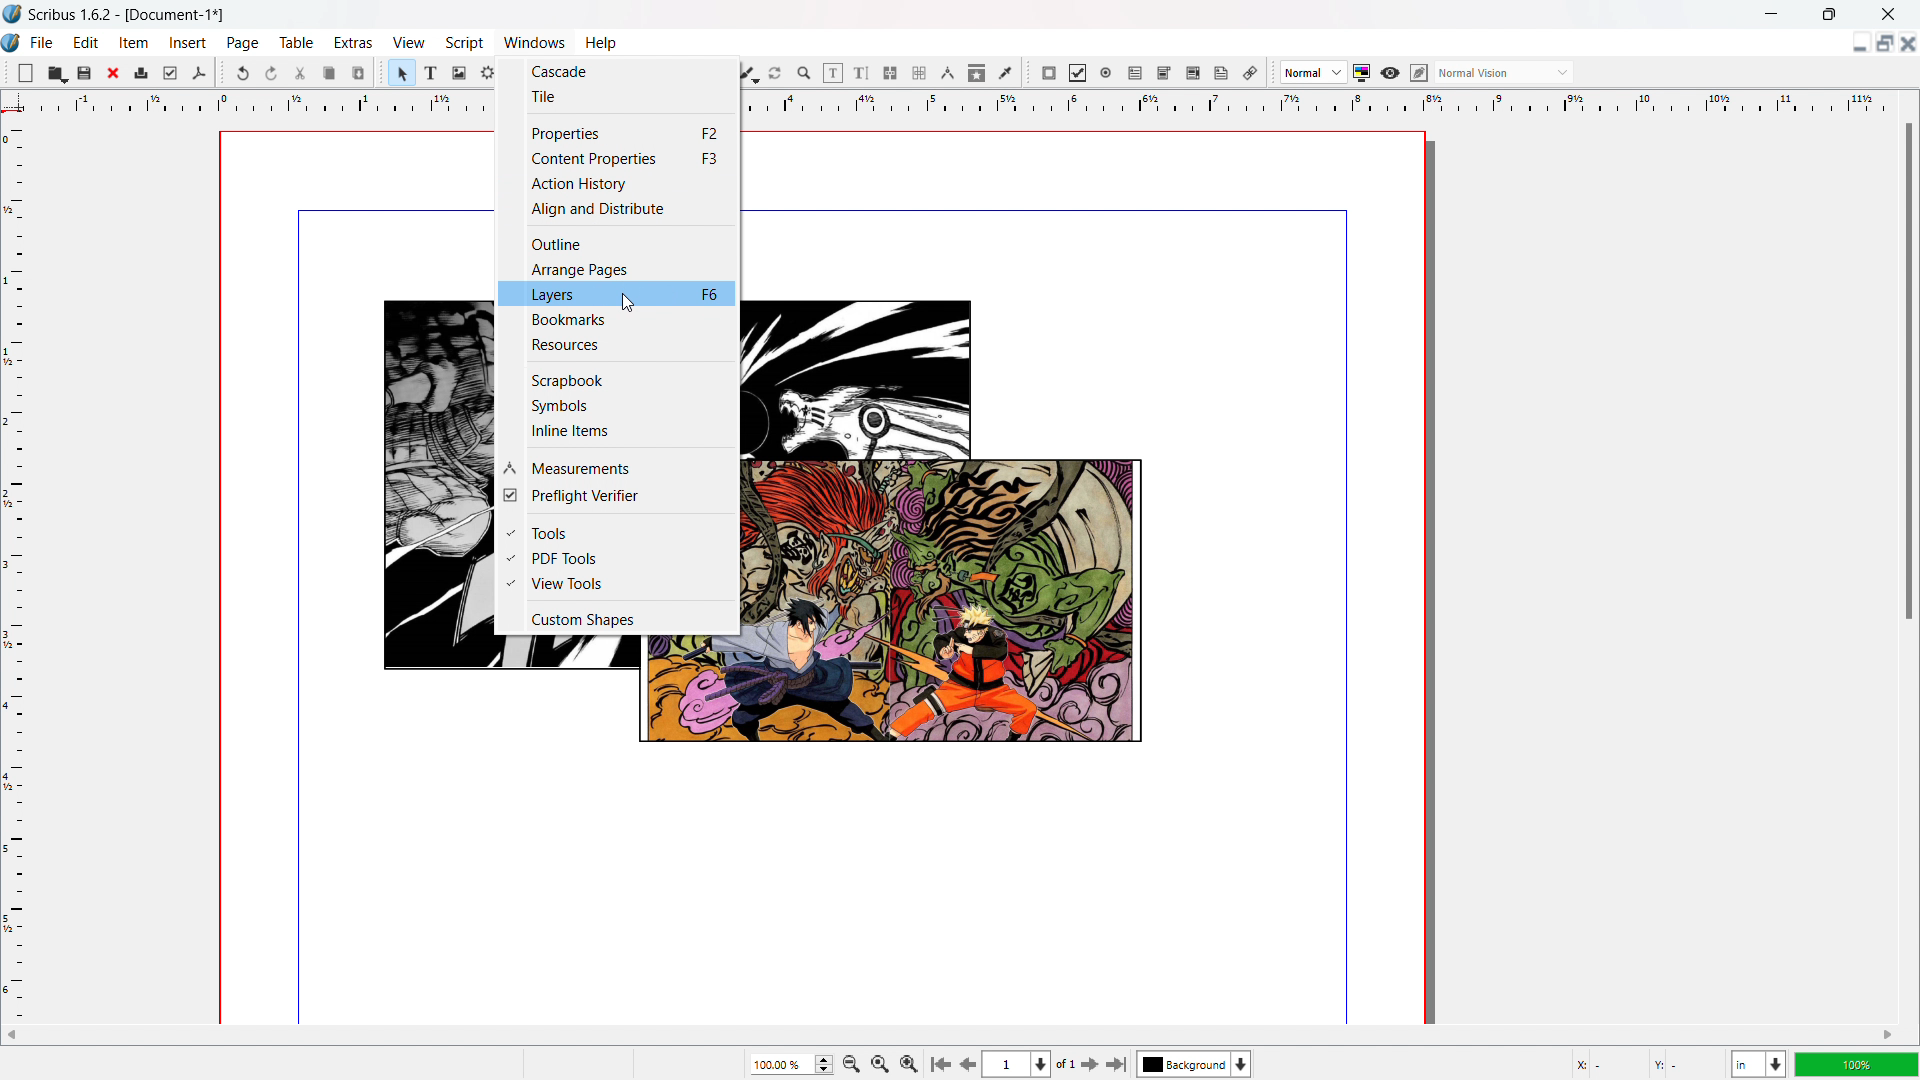 The height and width of the screenshot is (1080, 1920). I want to click on paste, so click(359, 73).